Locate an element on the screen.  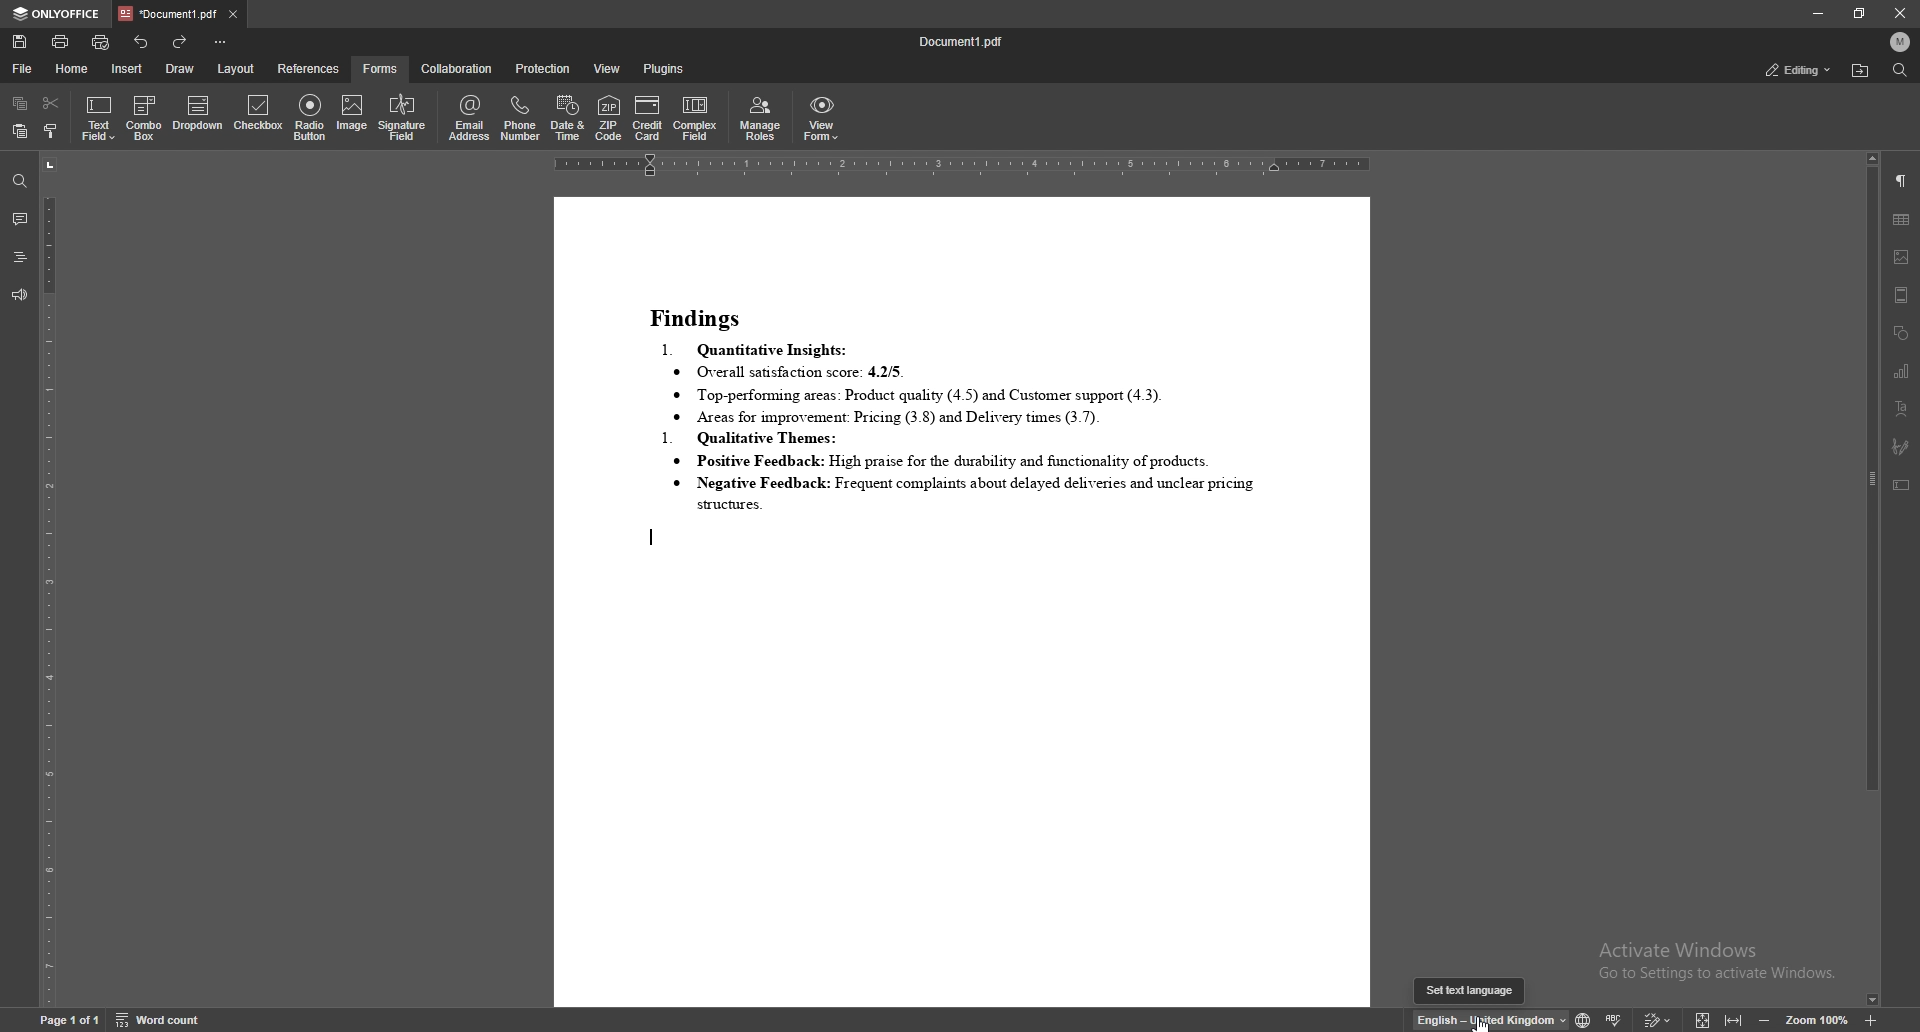
references is located at coordinates (310, 69).